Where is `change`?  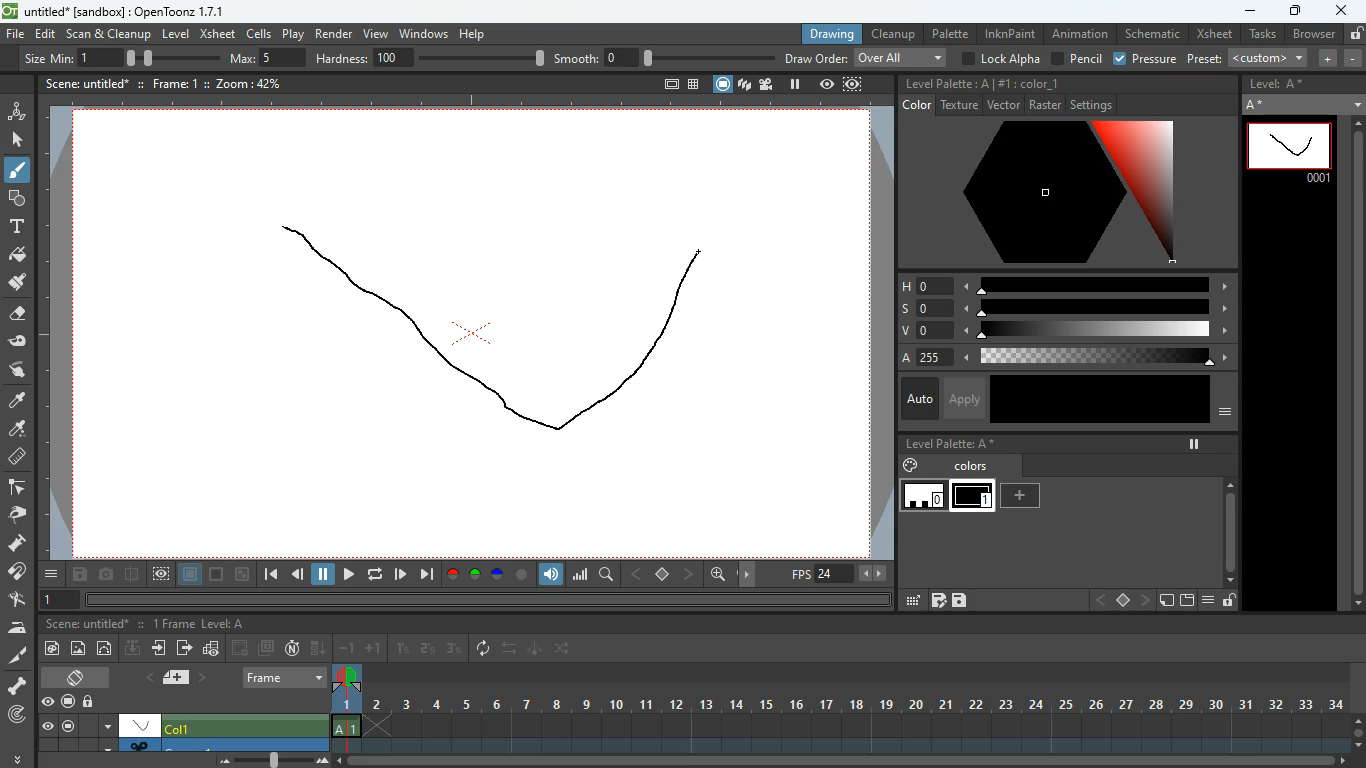 change is located at coordinates (106, 648).